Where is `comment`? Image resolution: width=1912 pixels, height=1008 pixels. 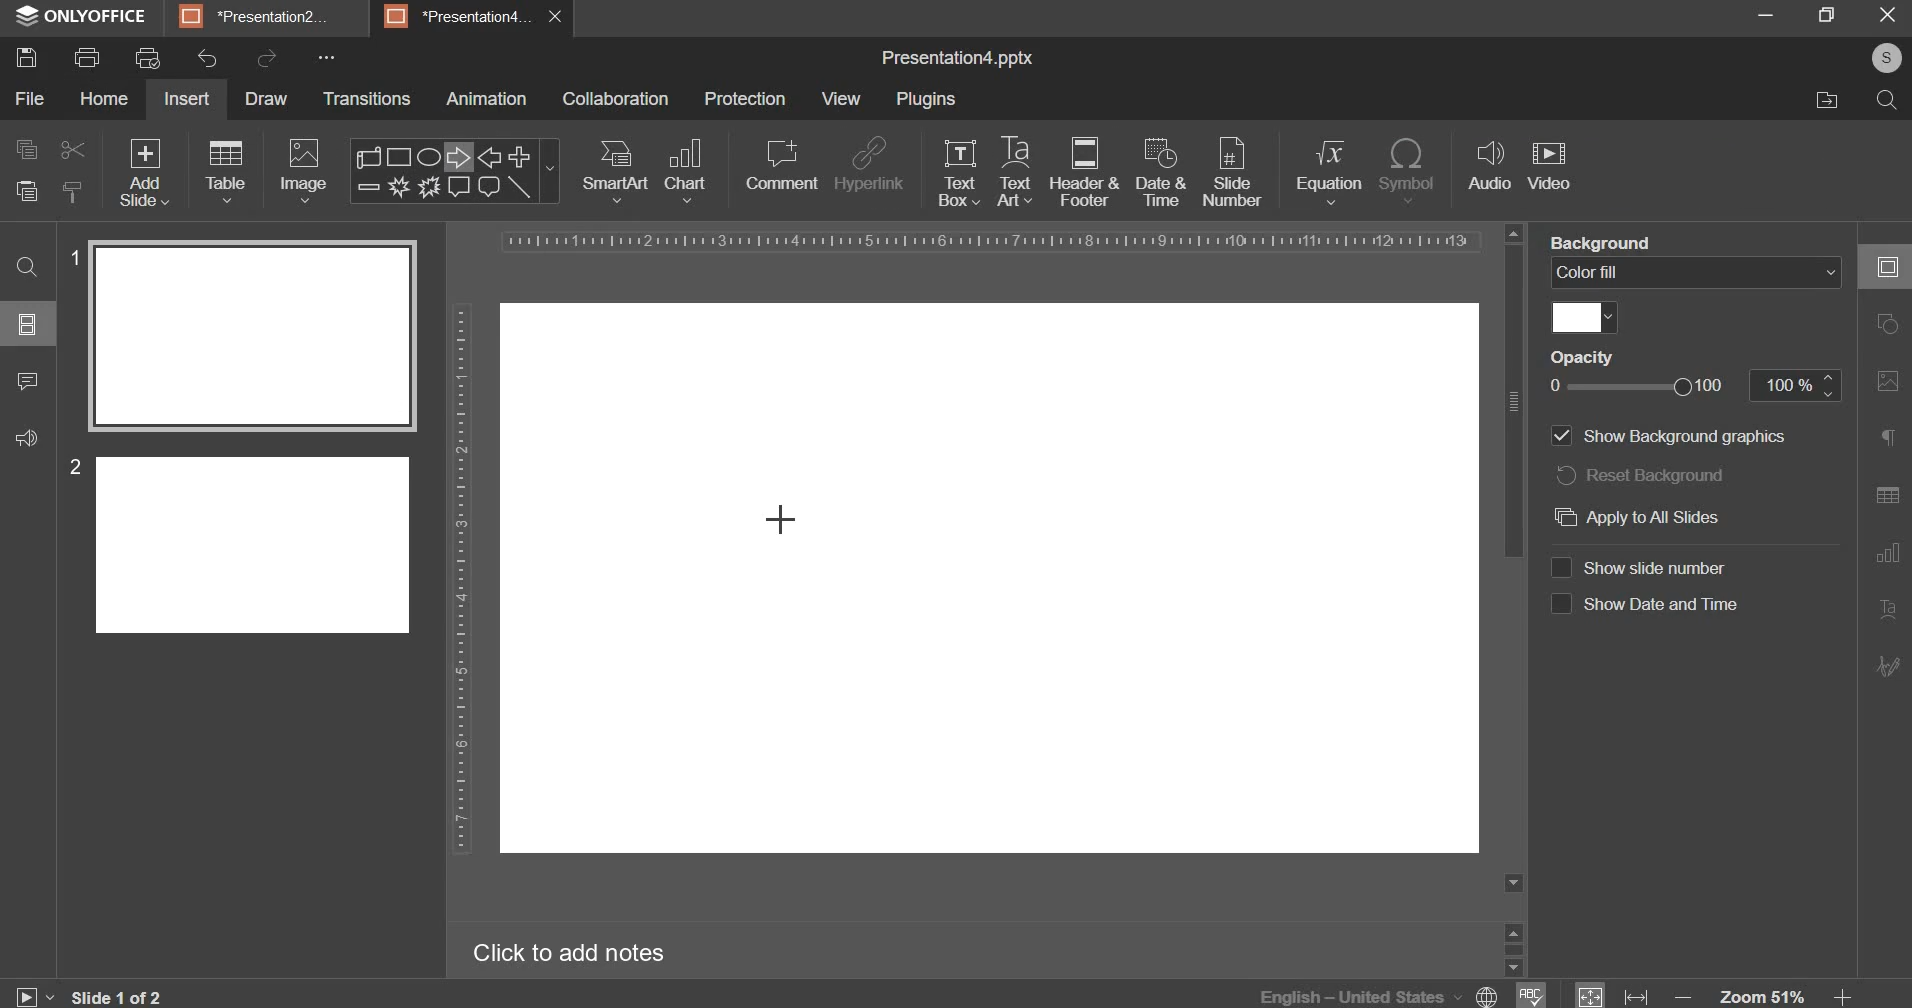 comment is located at coordinates (780, 166).